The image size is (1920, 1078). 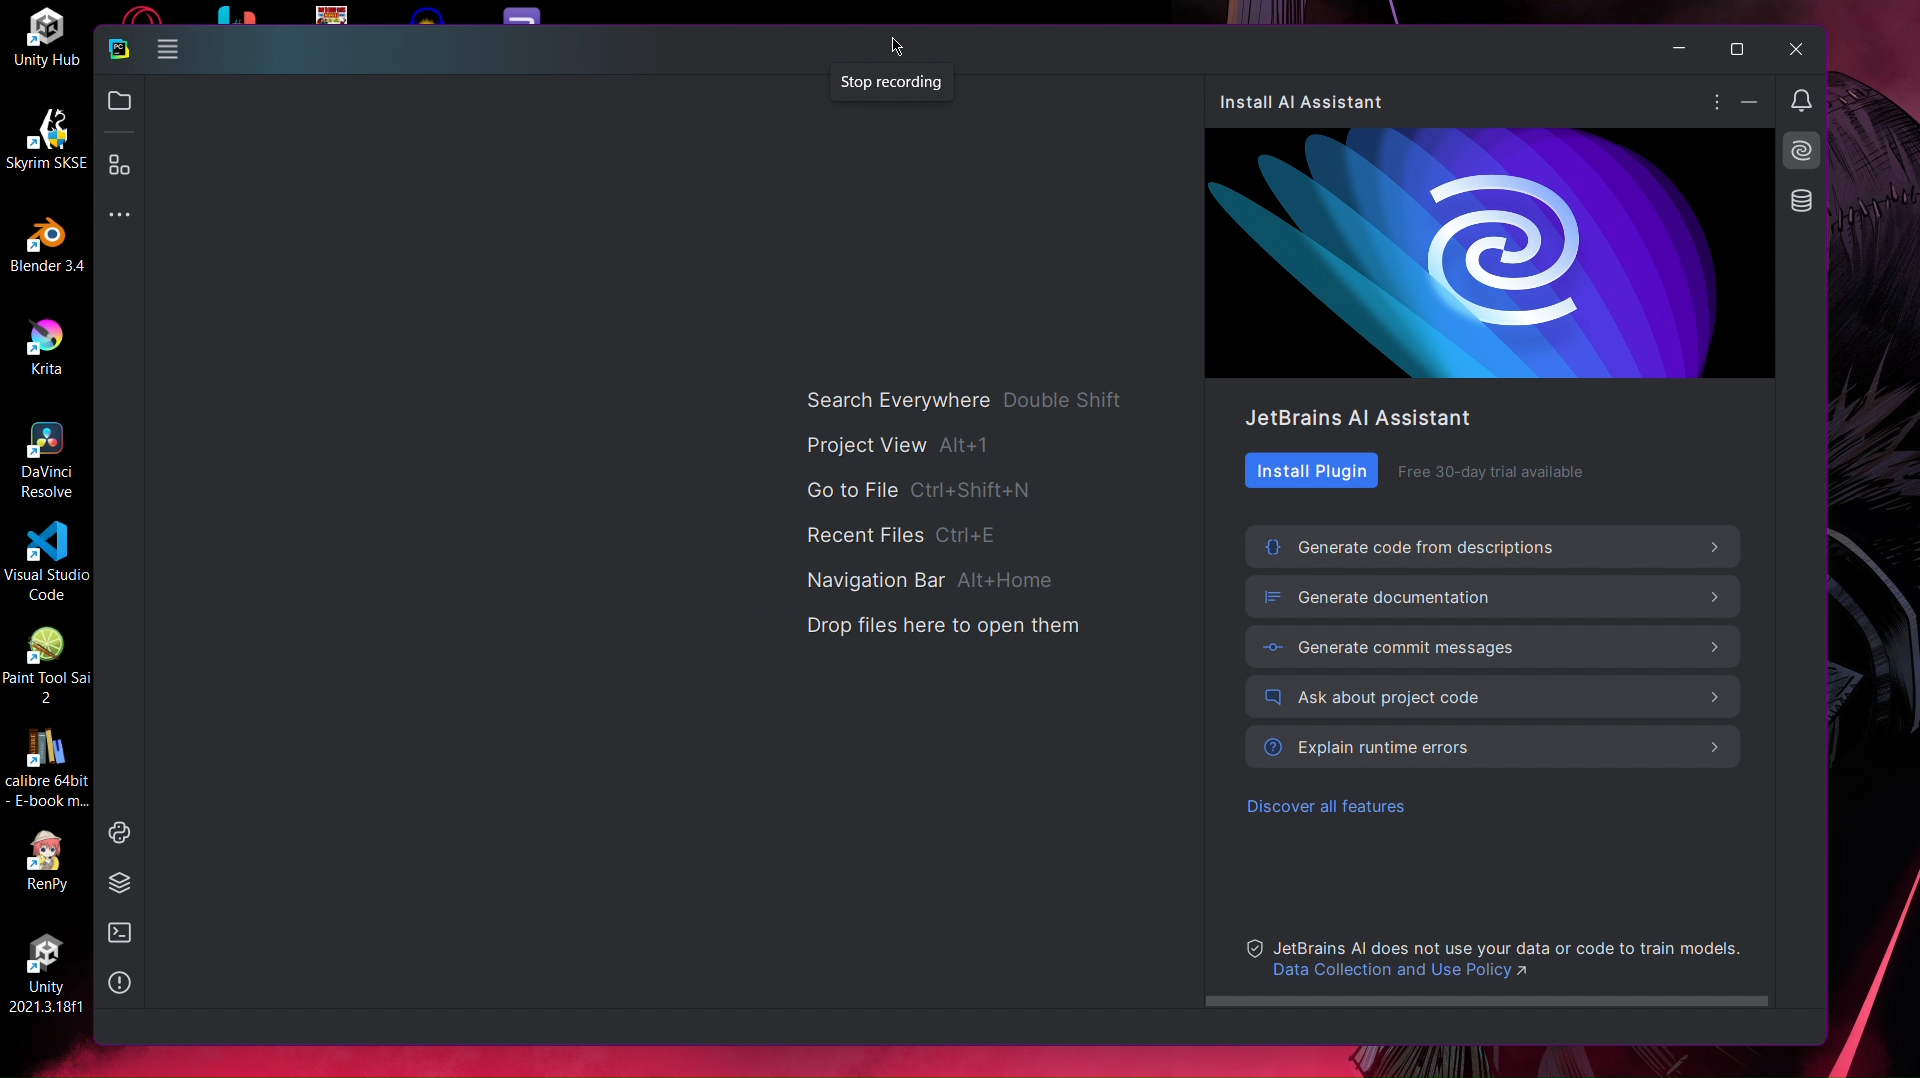 What do you see at coordinates (1804, 101) in the screenshot?
I see `Notifications` at bounding box center [1804, 101].